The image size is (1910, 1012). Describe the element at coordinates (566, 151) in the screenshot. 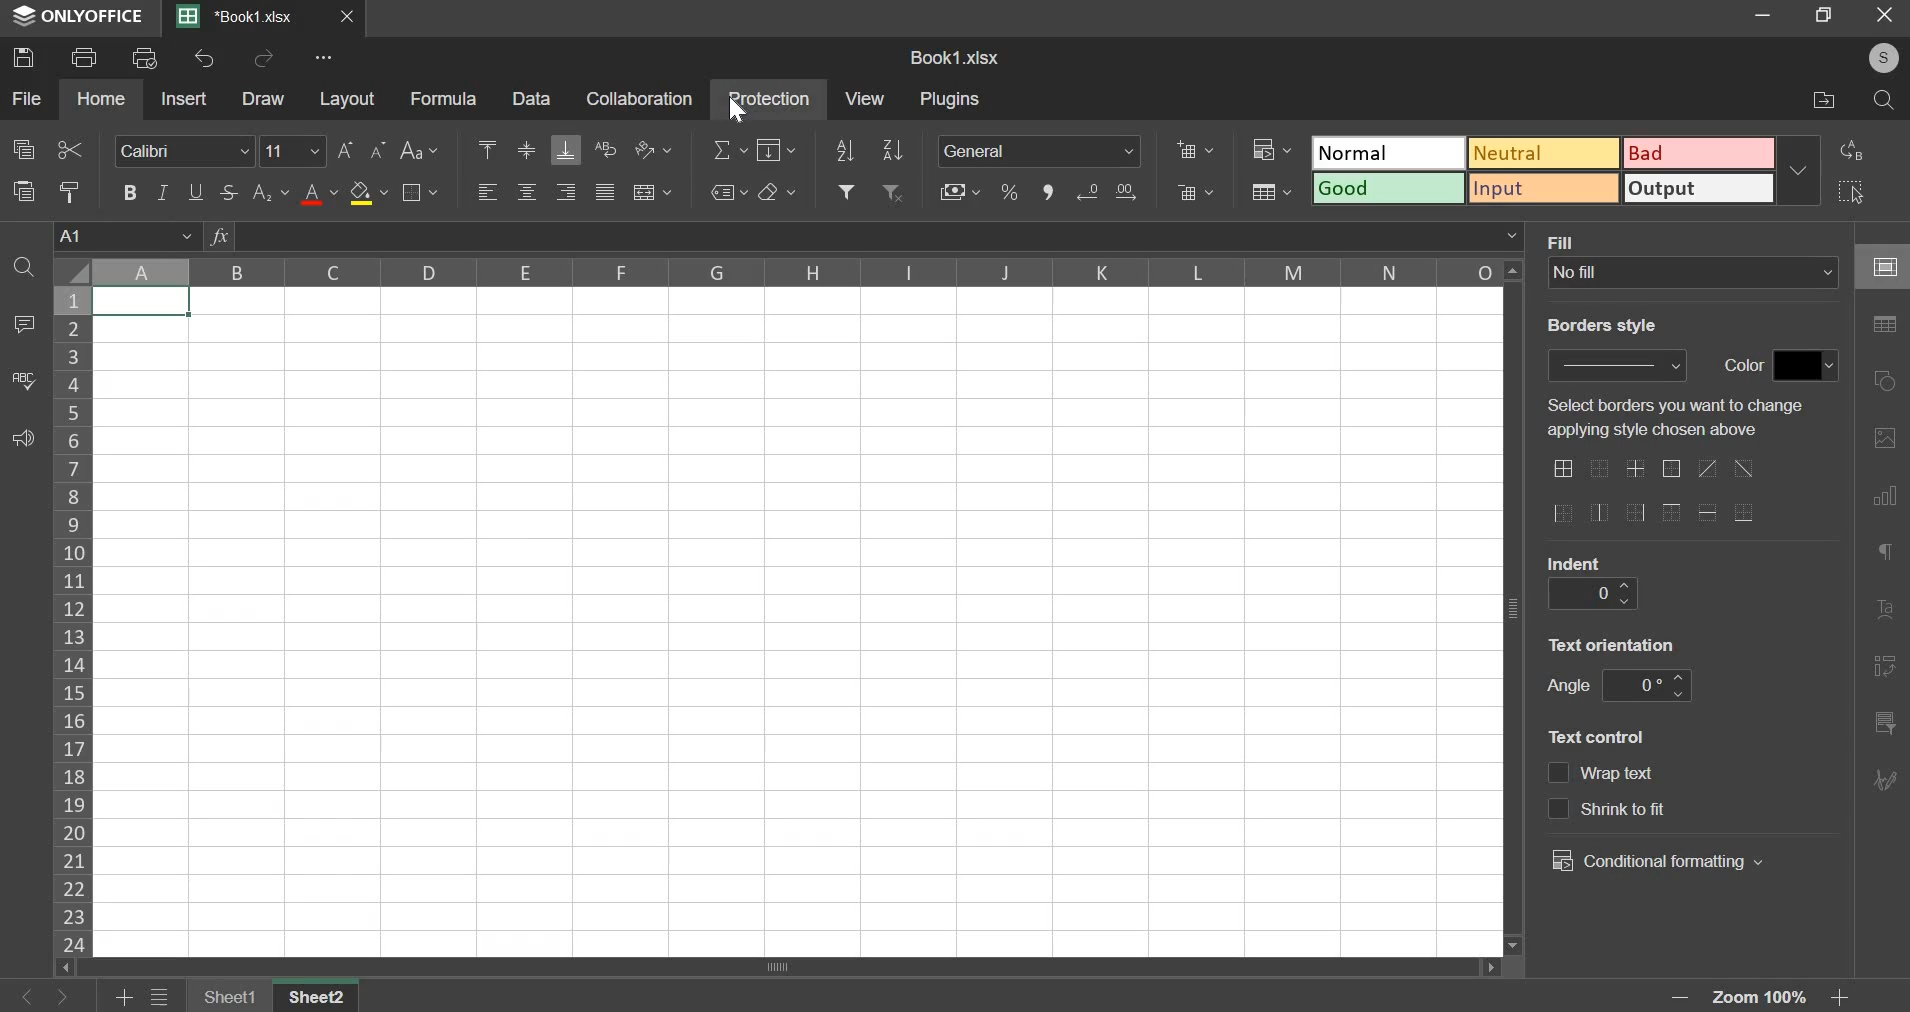

I see `vertical alignment` at that location.